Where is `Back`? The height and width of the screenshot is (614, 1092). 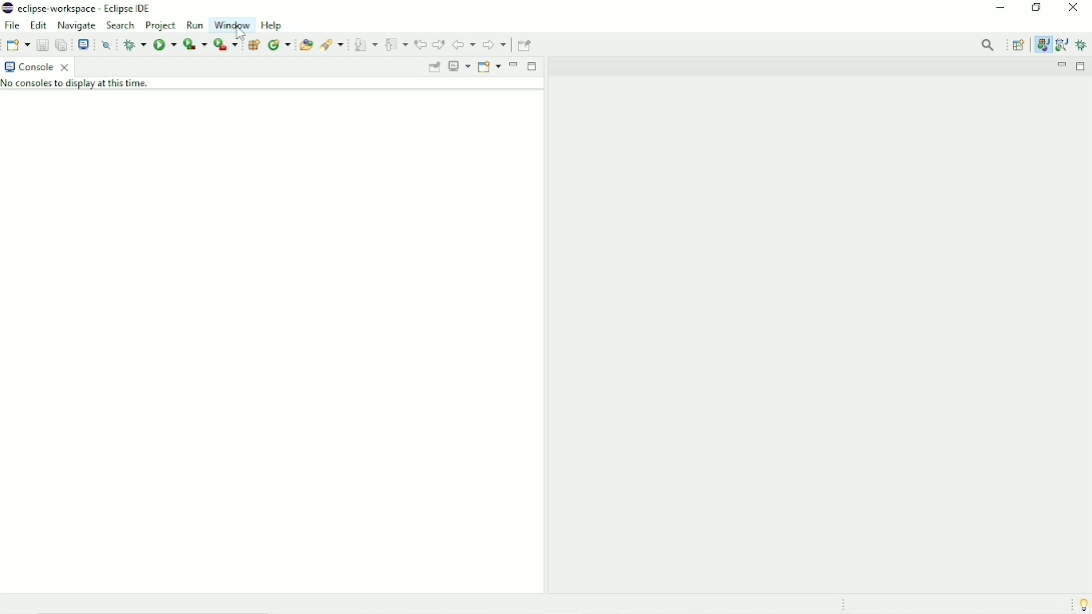
Back is located at coordinates (464, 45).